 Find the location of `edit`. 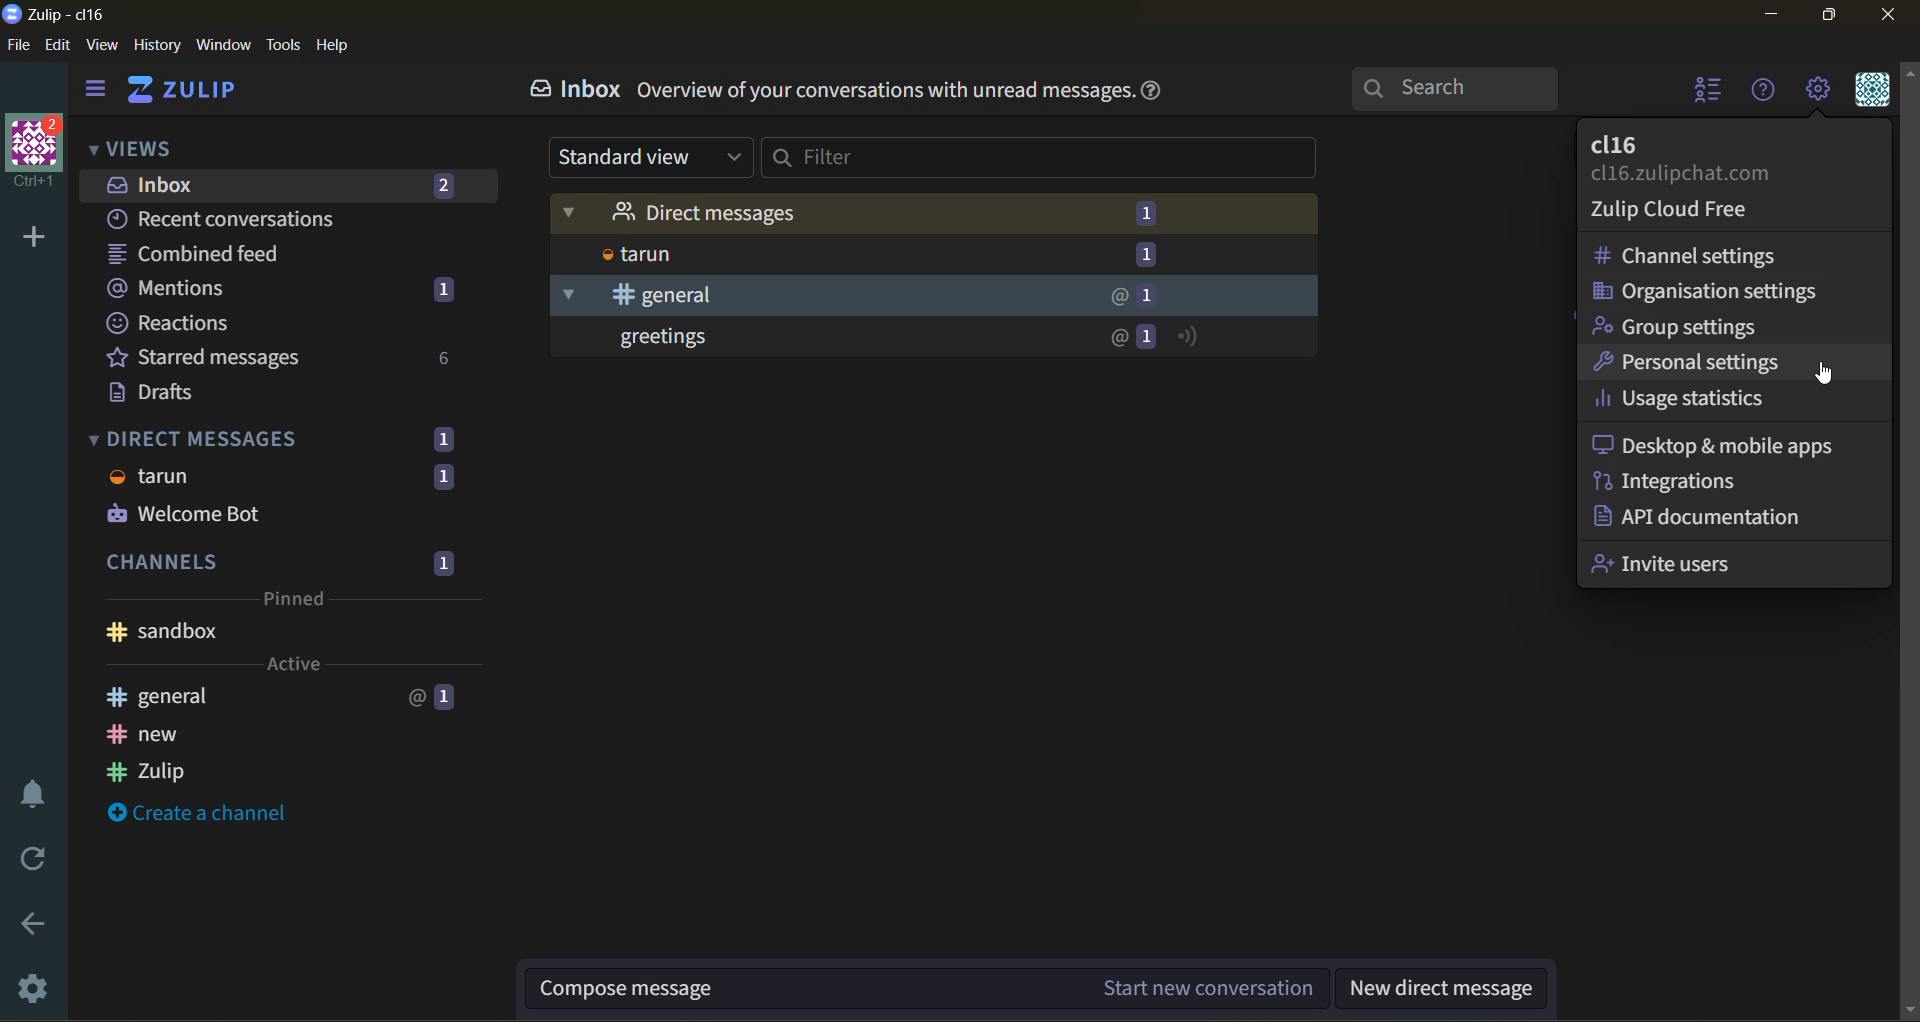

edit is located at coordinates (59, 46).